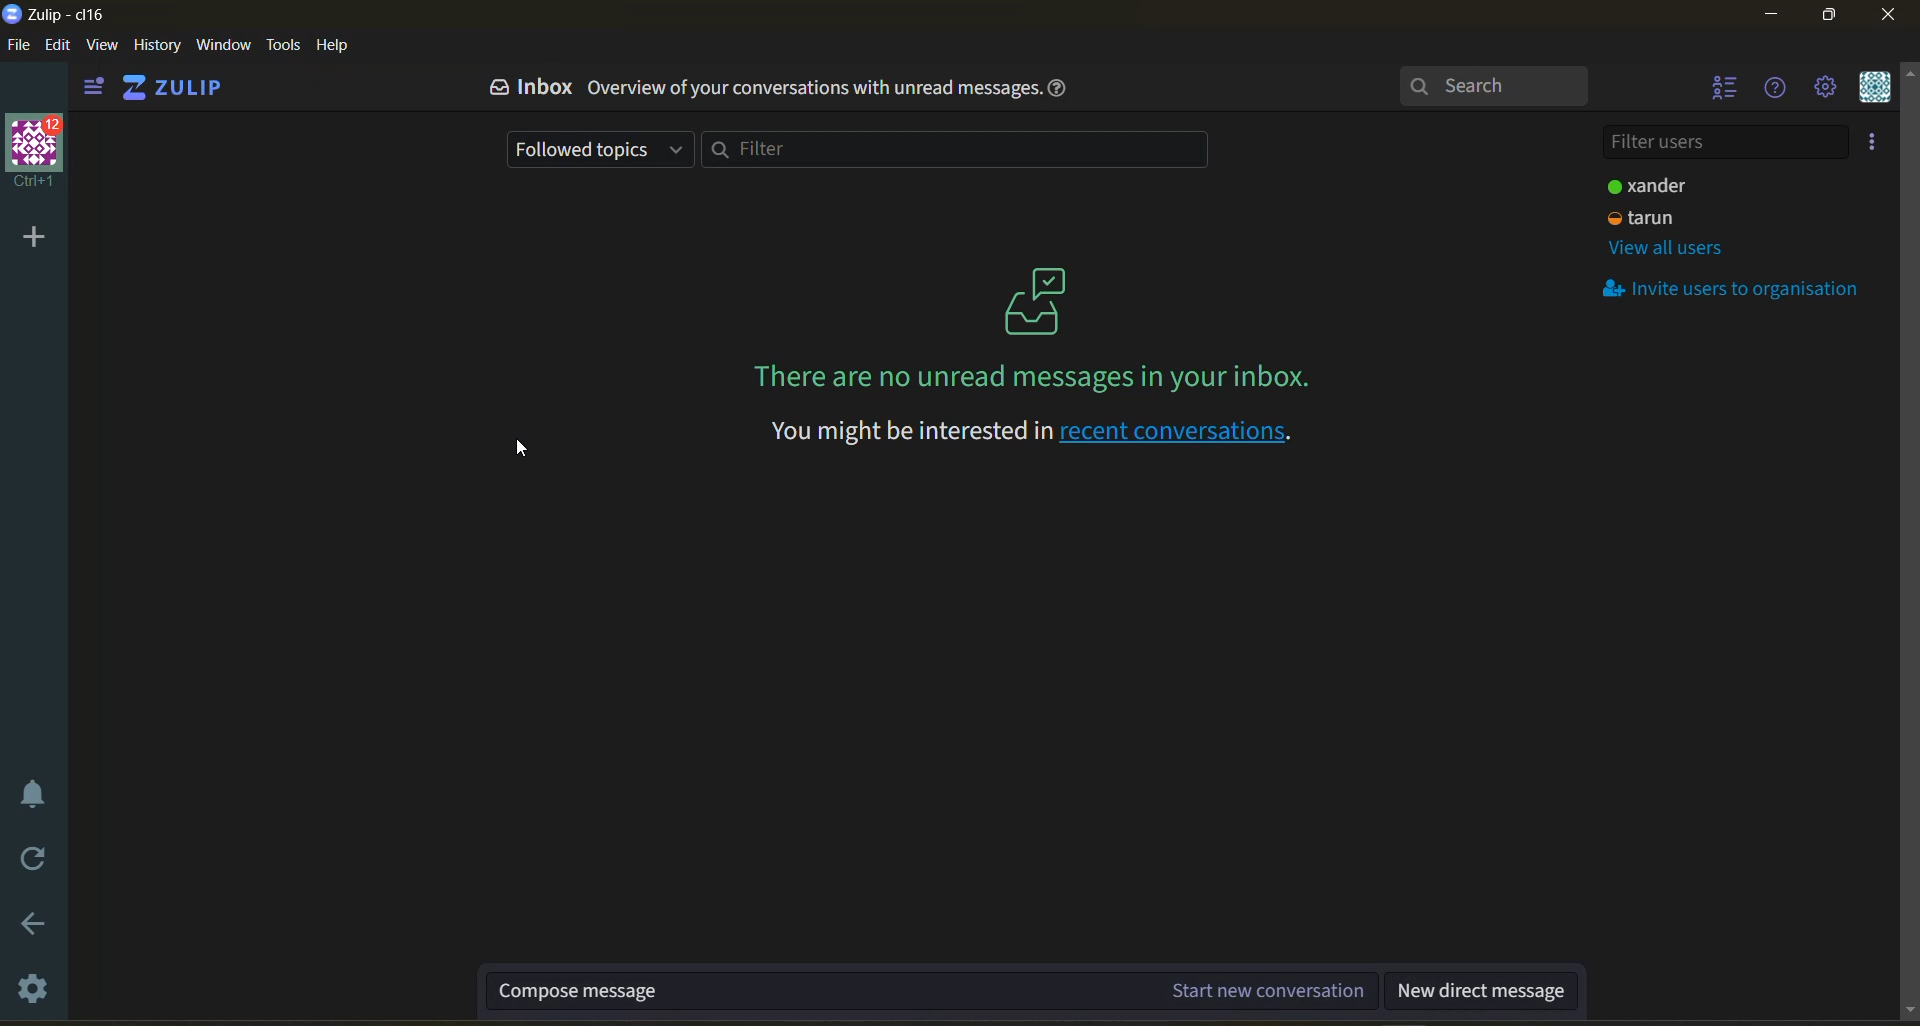 The height and width of the screenshot is (1026, 1920). I want to click on maximize, so click(1825, 16).